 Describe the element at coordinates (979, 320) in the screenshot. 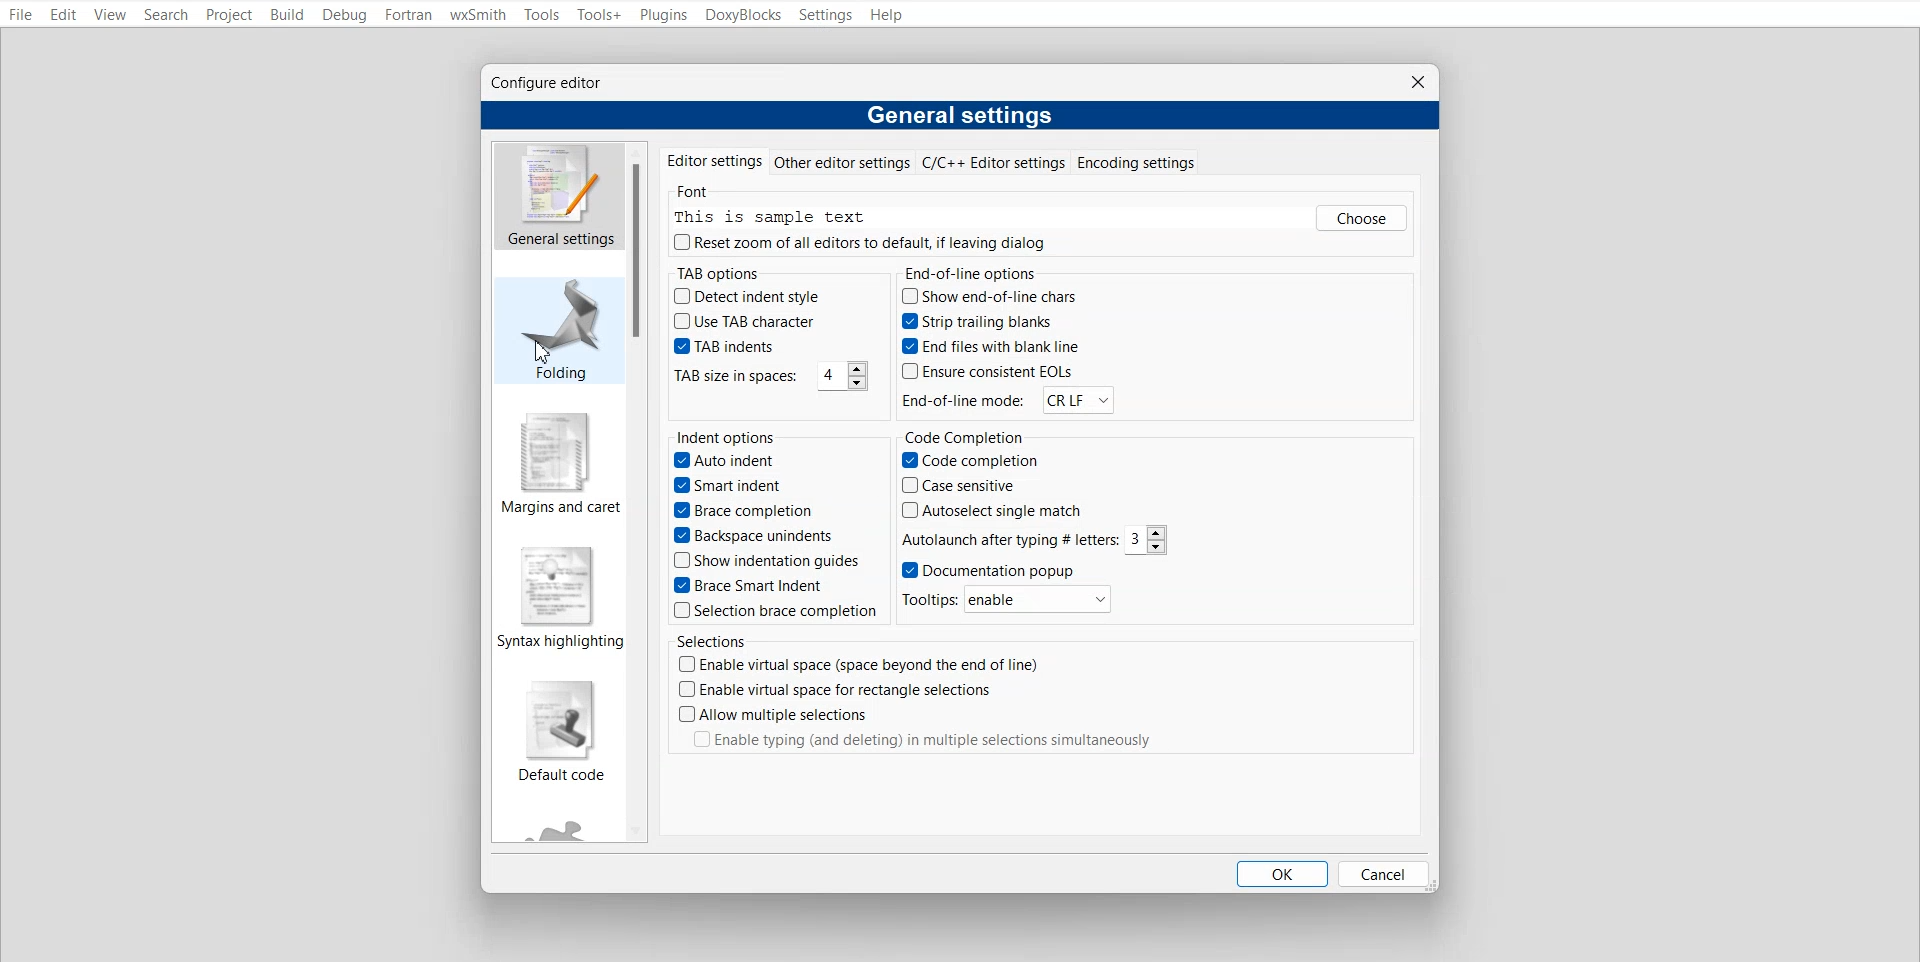

I see `Strip trailing blanks` at that location.